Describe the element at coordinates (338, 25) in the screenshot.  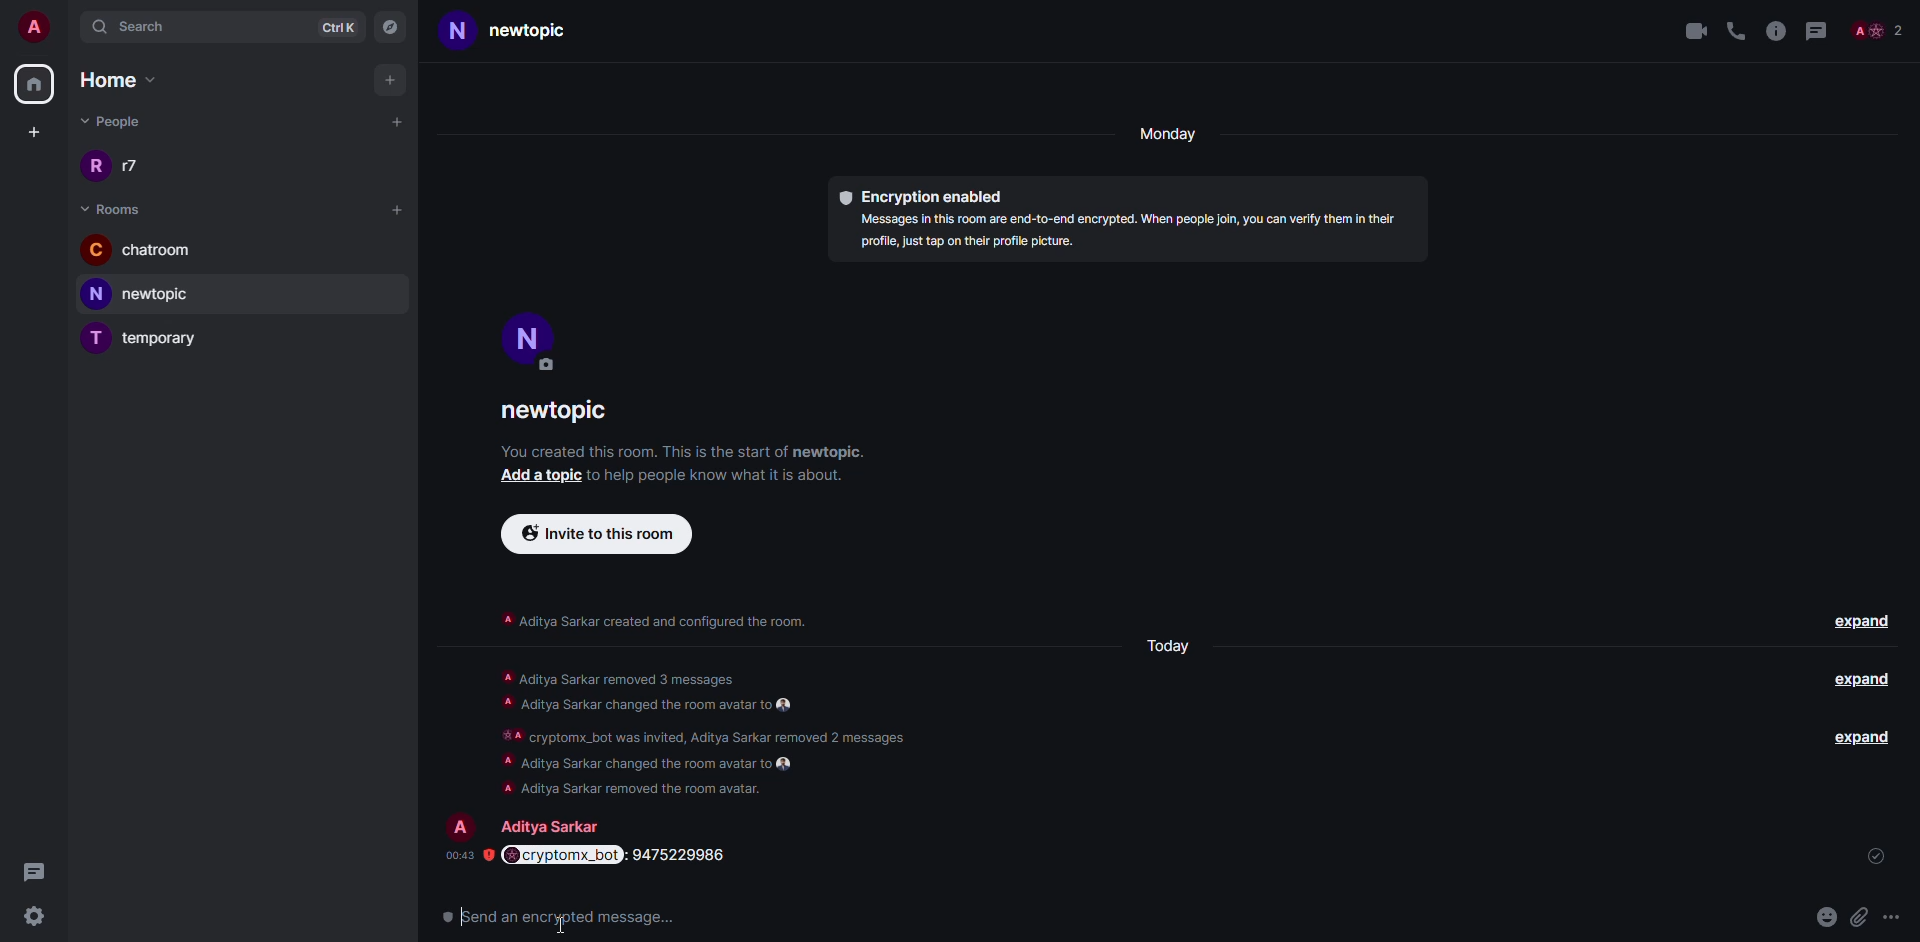
I see `ctrlK` at that location.